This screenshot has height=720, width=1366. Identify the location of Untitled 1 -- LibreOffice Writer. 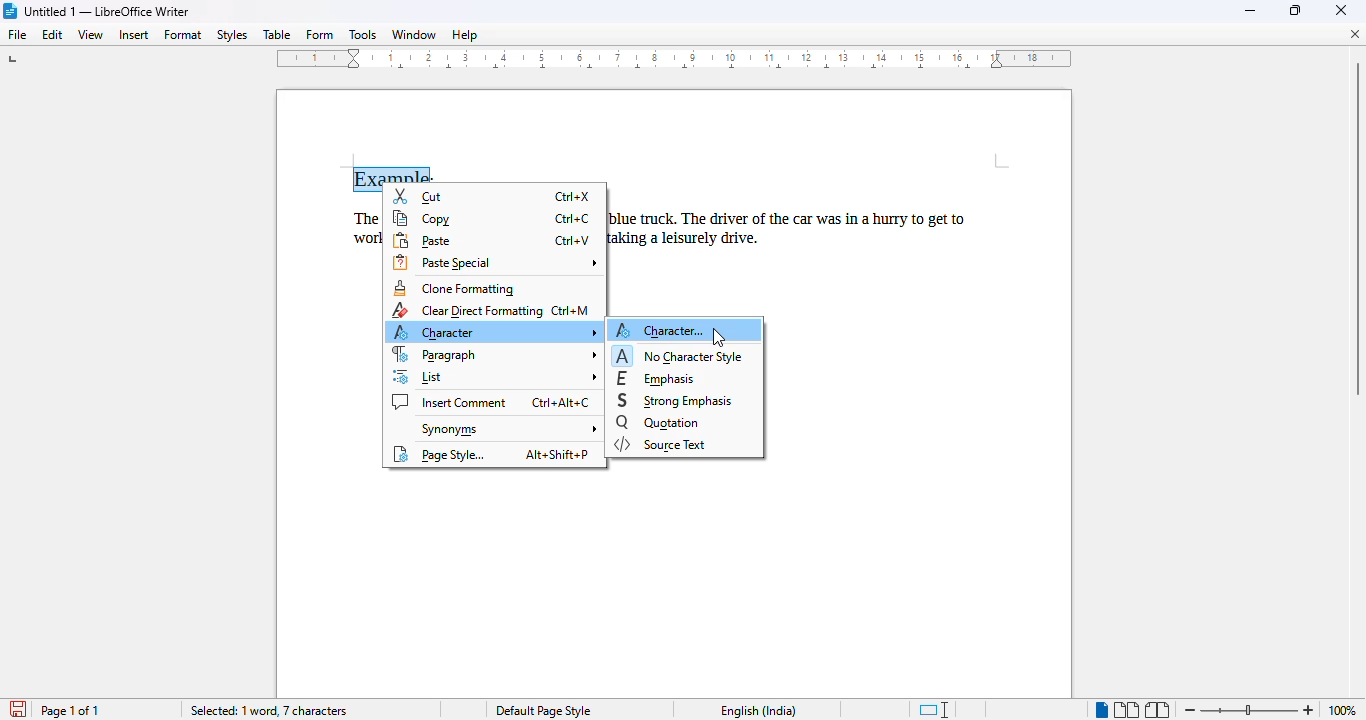
(109, 11).